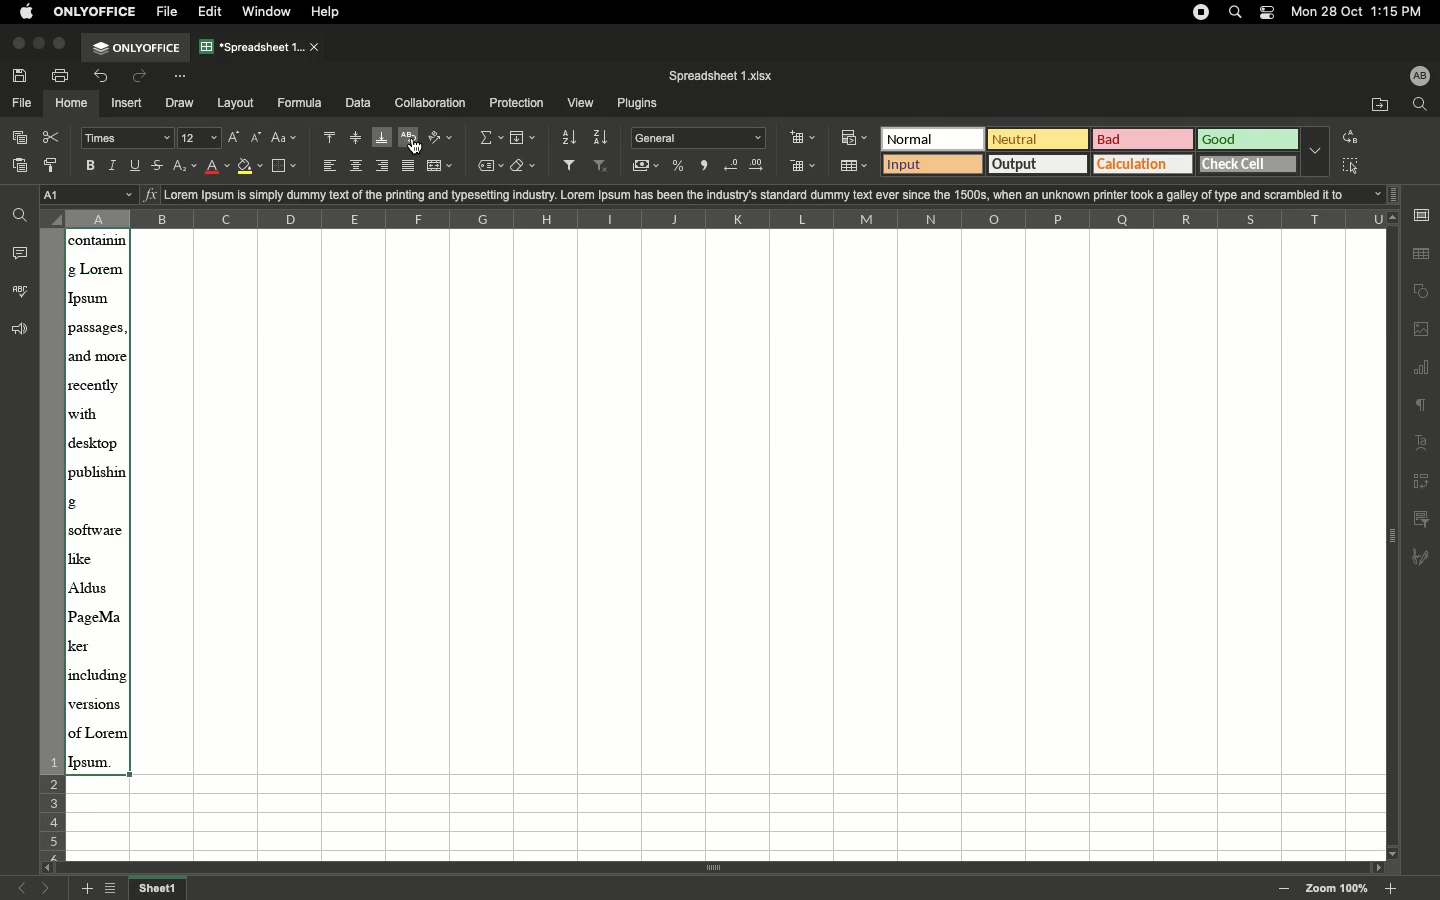 The width and height of the screenshot is (1440, 900). What do you see at coordinates (1391, 854) in the screenshot?
I see `move down` at bounding box center [1391, 854].